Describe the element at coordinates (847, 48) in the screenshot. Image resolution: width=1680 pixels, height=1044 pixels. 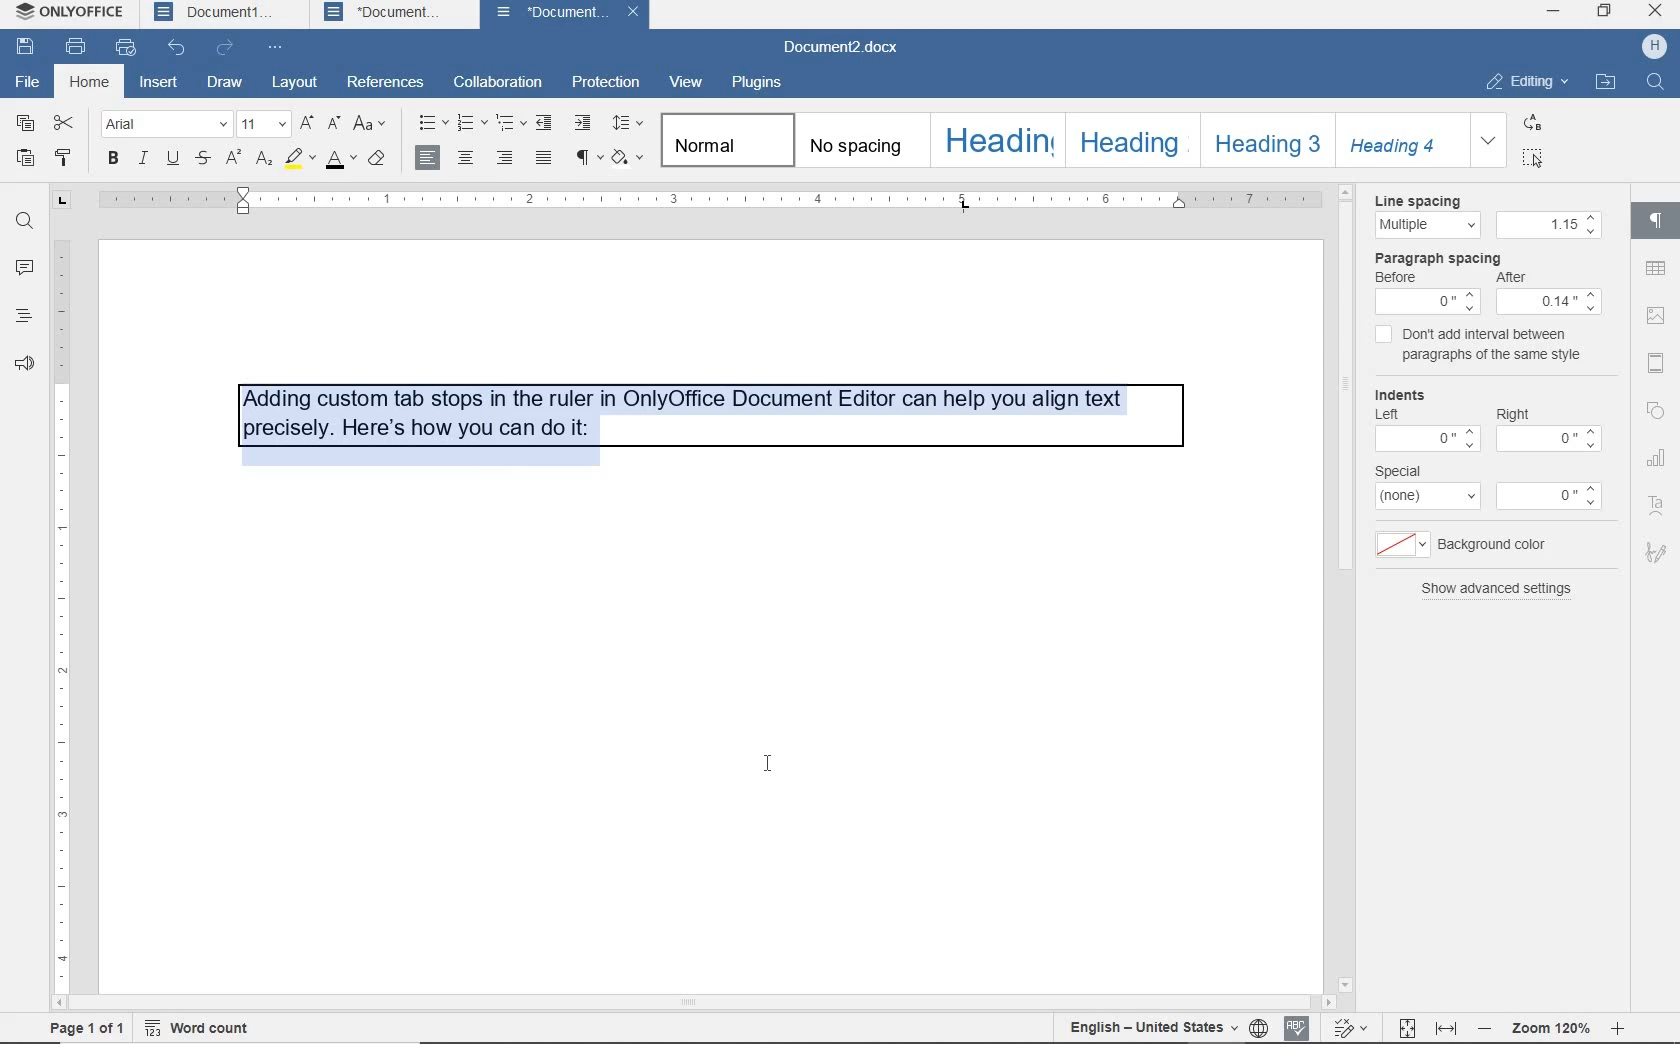
I see `document name` at that location.